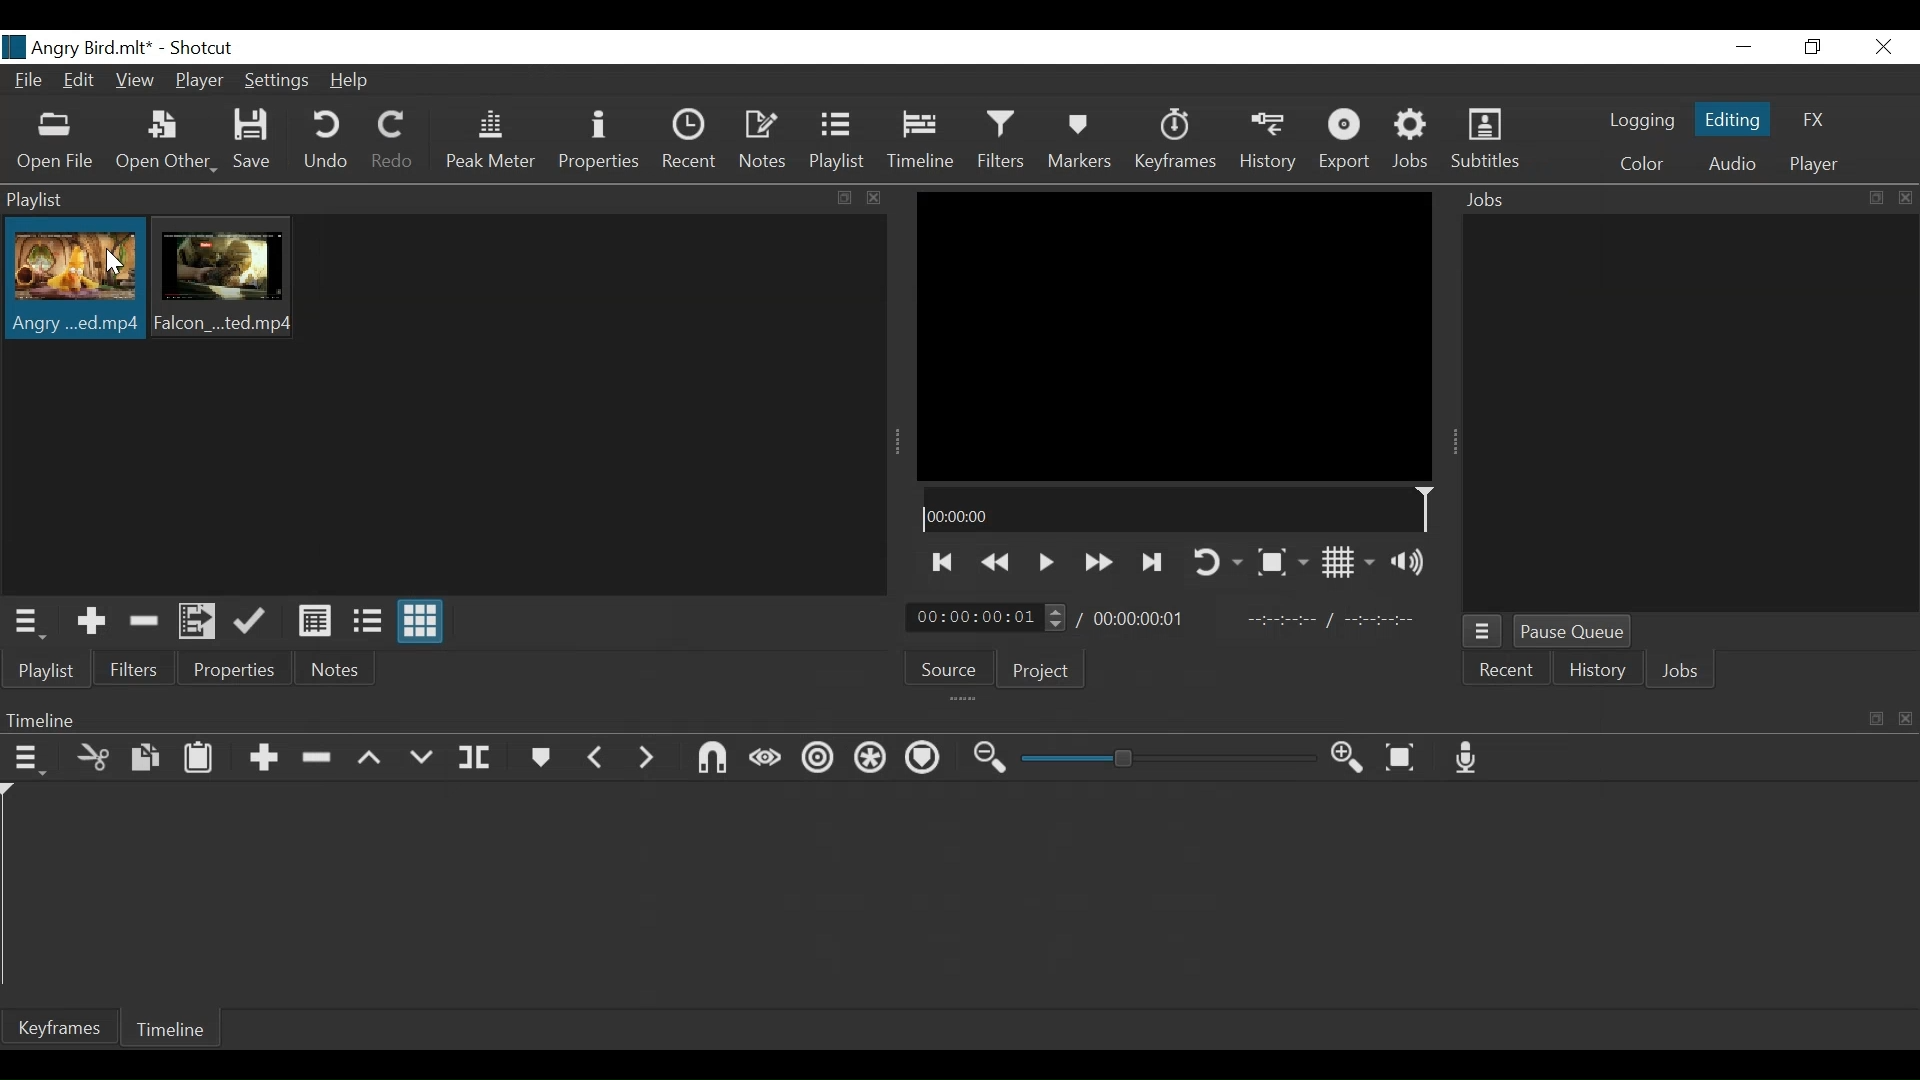 The width and height of the screenshot is (1920, 1080). What do you see at coordinates (148, 758) in the screenshot?
I see `Copy` at bounding box center [148, 758].